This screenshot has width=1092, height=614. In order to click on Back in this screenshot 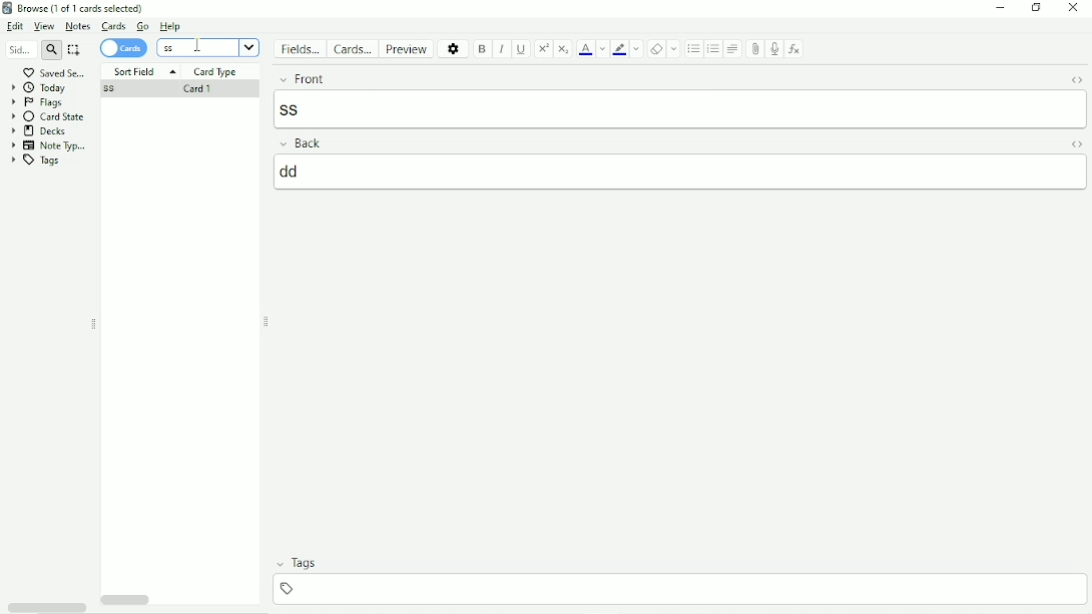, I will do `click(658, 143)`.